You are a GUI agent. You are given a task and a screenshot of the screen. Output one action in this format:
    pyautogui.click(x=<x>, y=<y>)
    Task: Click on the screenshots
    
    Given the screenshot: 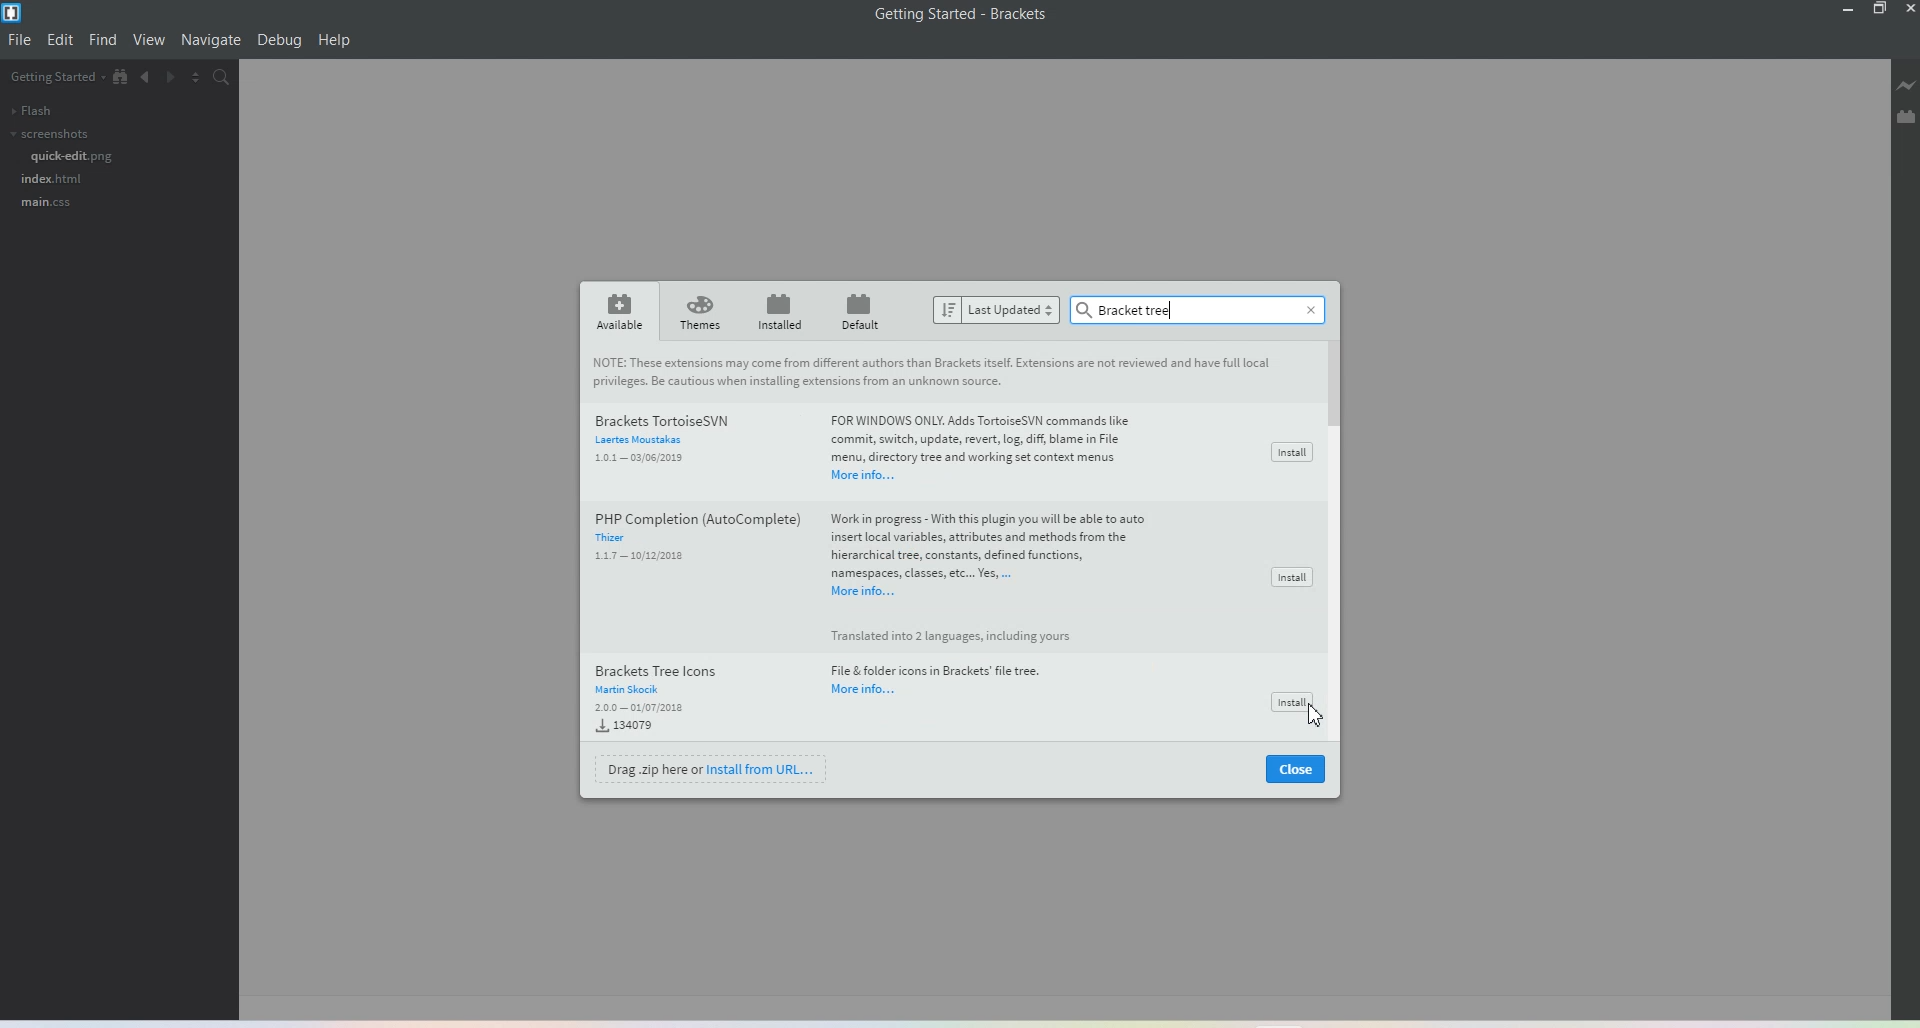 What is the action you would take?
    pyautogui.click(x=48, y=134)
    